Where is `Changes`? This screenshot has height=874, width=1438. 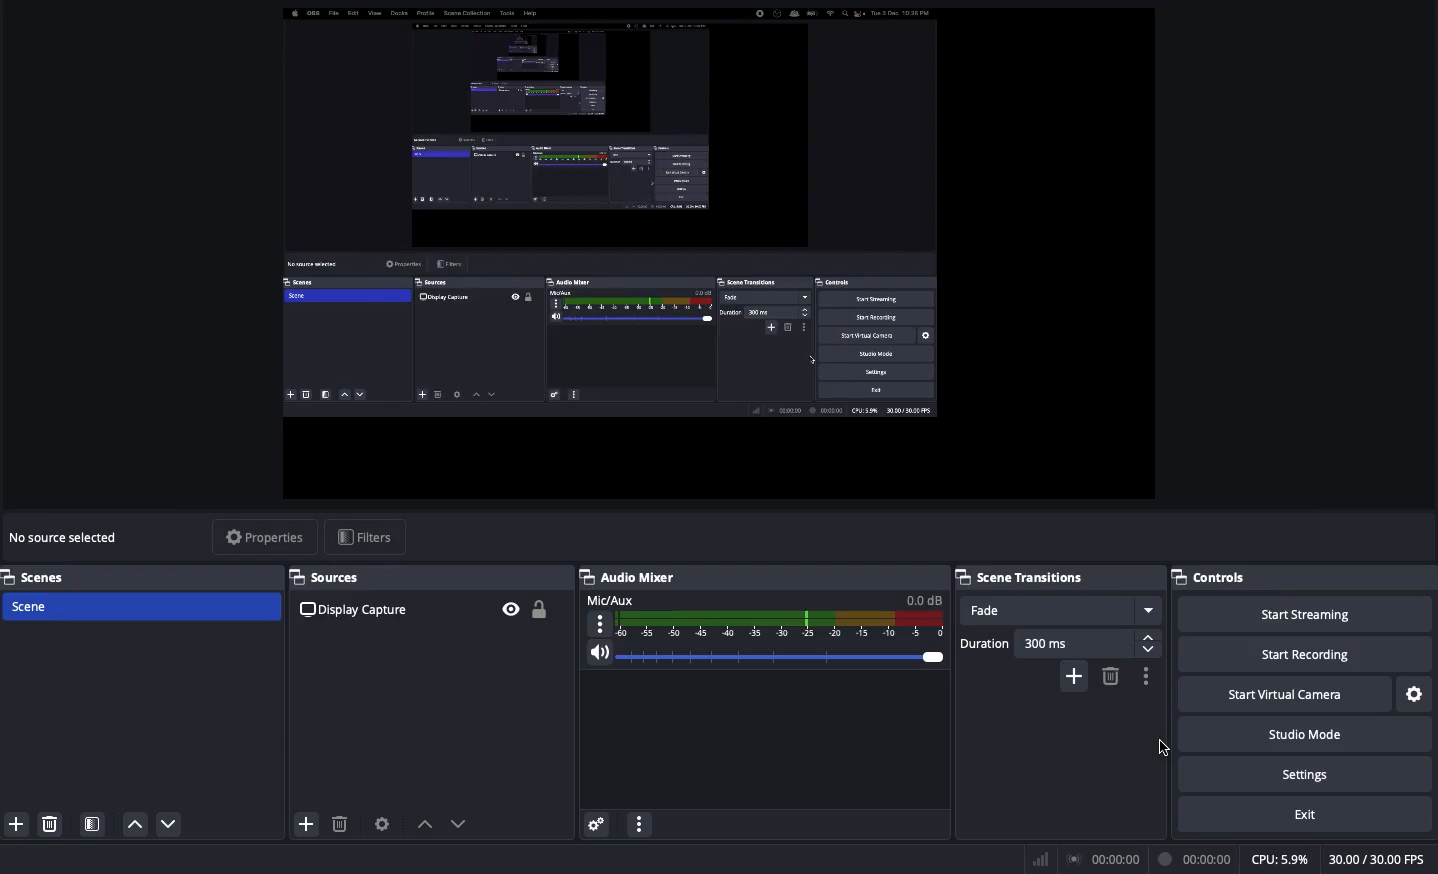 Changes is located at coordinates (697, 245).